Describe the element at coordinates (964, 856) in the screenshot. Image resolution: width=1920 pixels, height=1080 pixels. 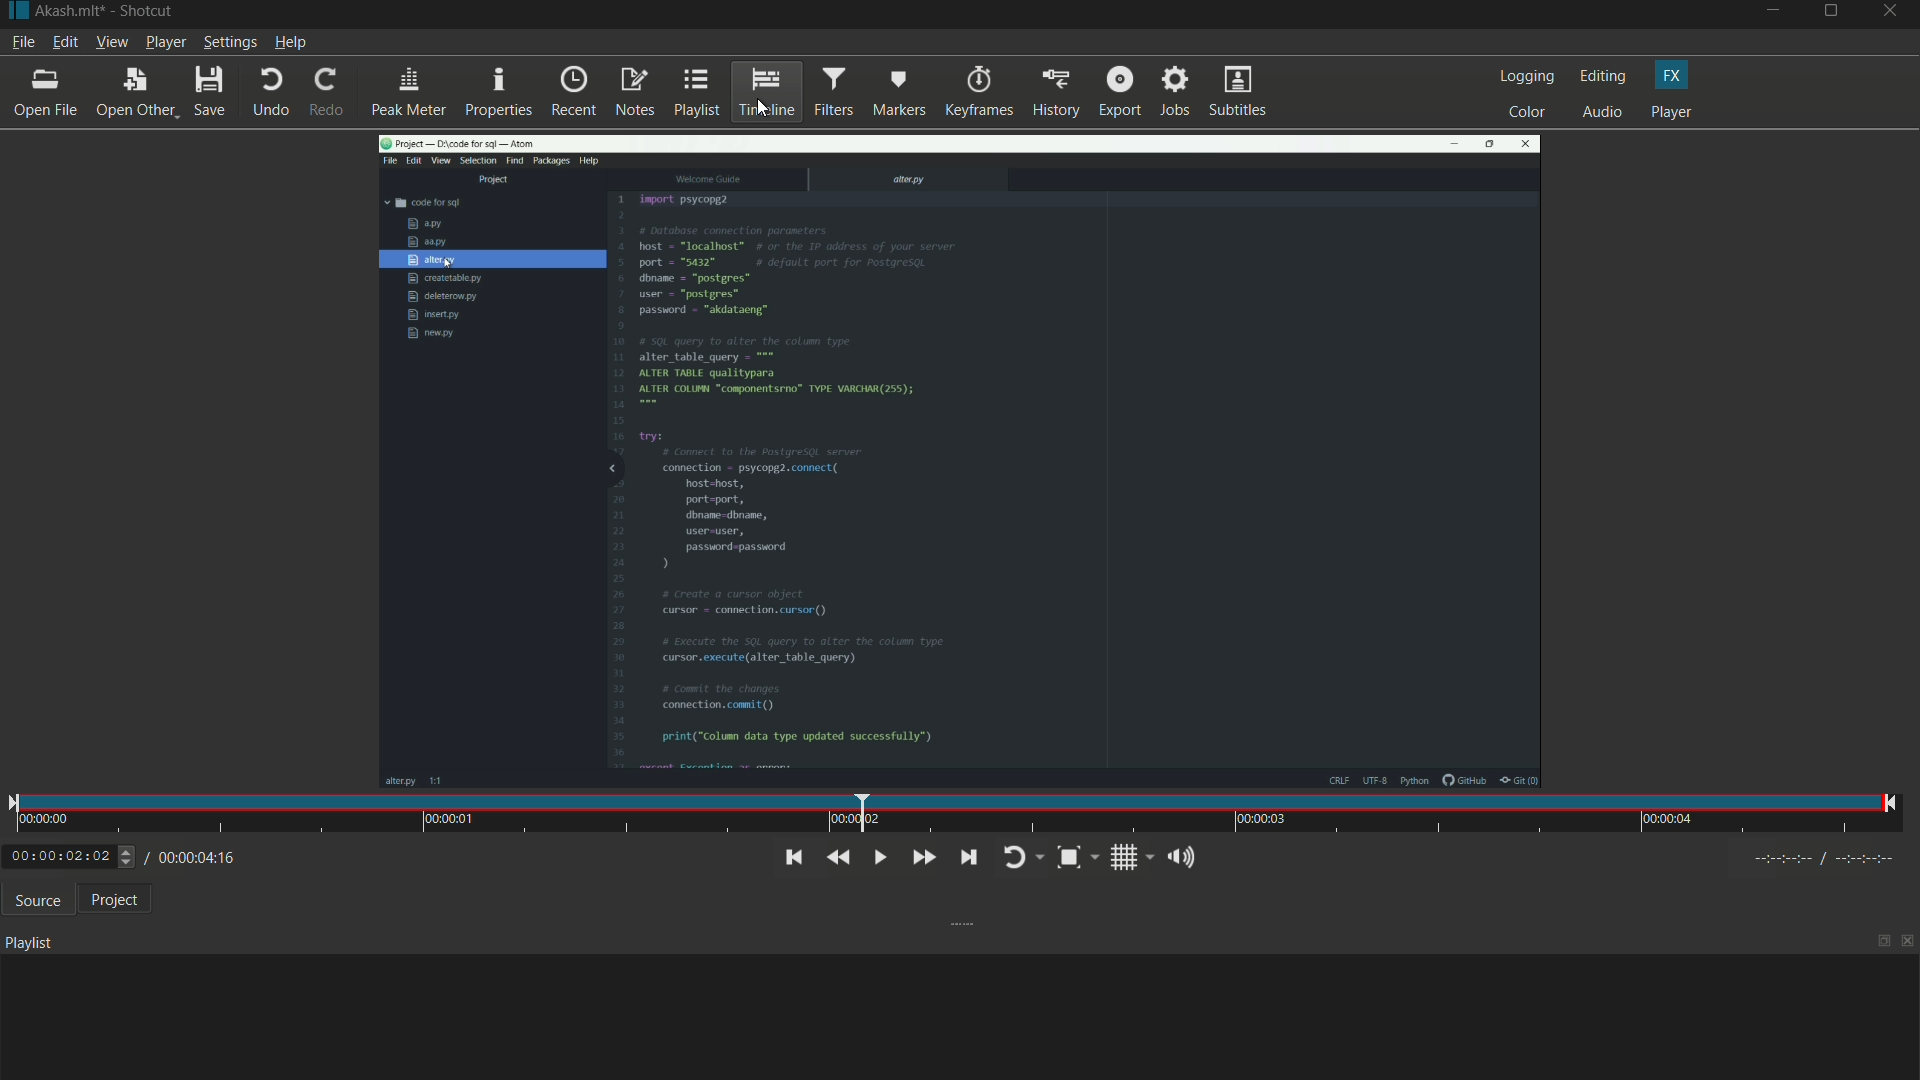
I see `skip to the next point` at that location.